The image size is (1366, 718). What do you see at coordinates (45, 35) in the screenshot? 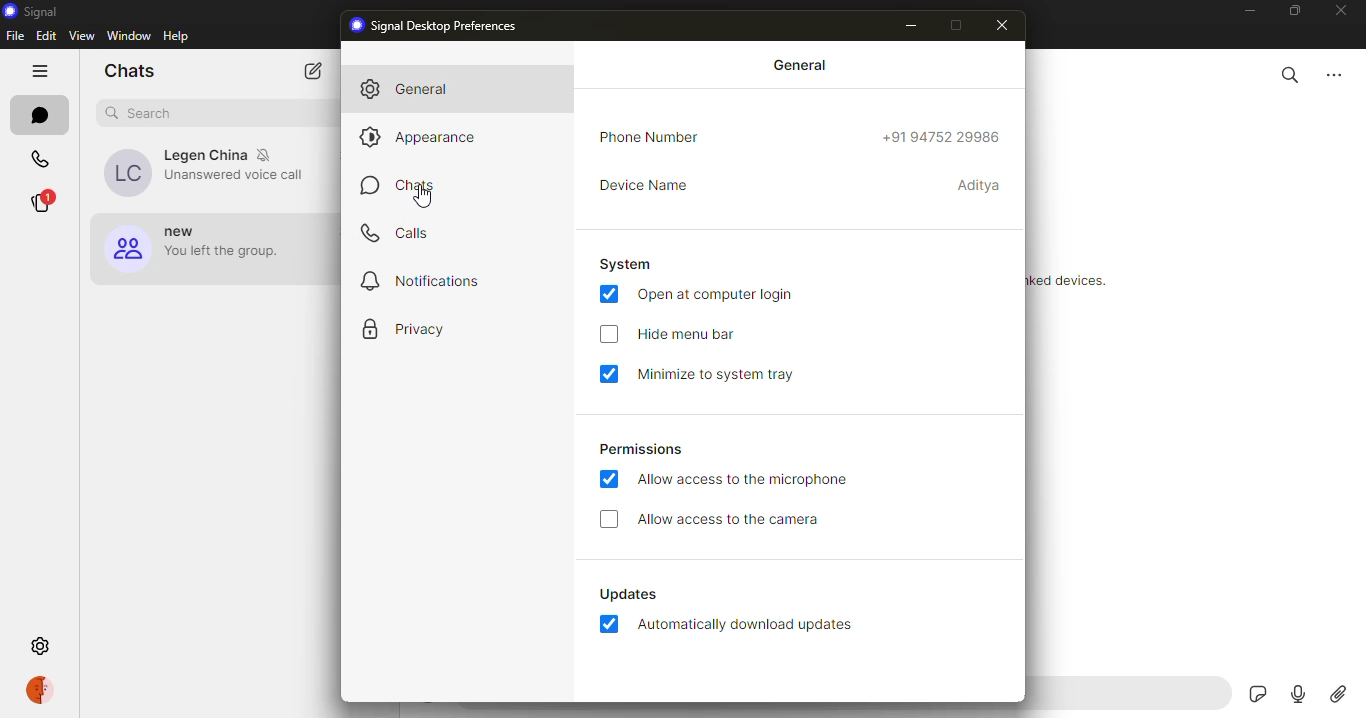
I see `edit` at bounding box center [45, 35].